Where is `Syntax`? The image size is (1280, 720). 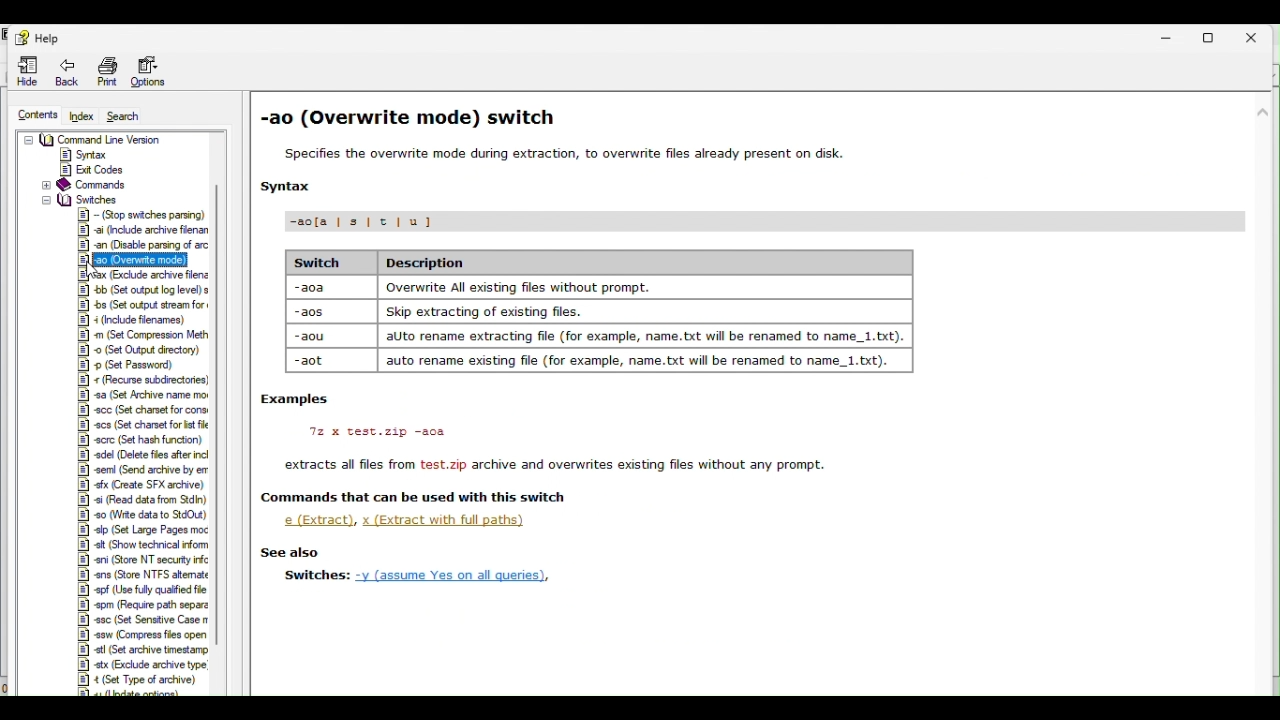 Syntax is located at coordinates (87, 155).